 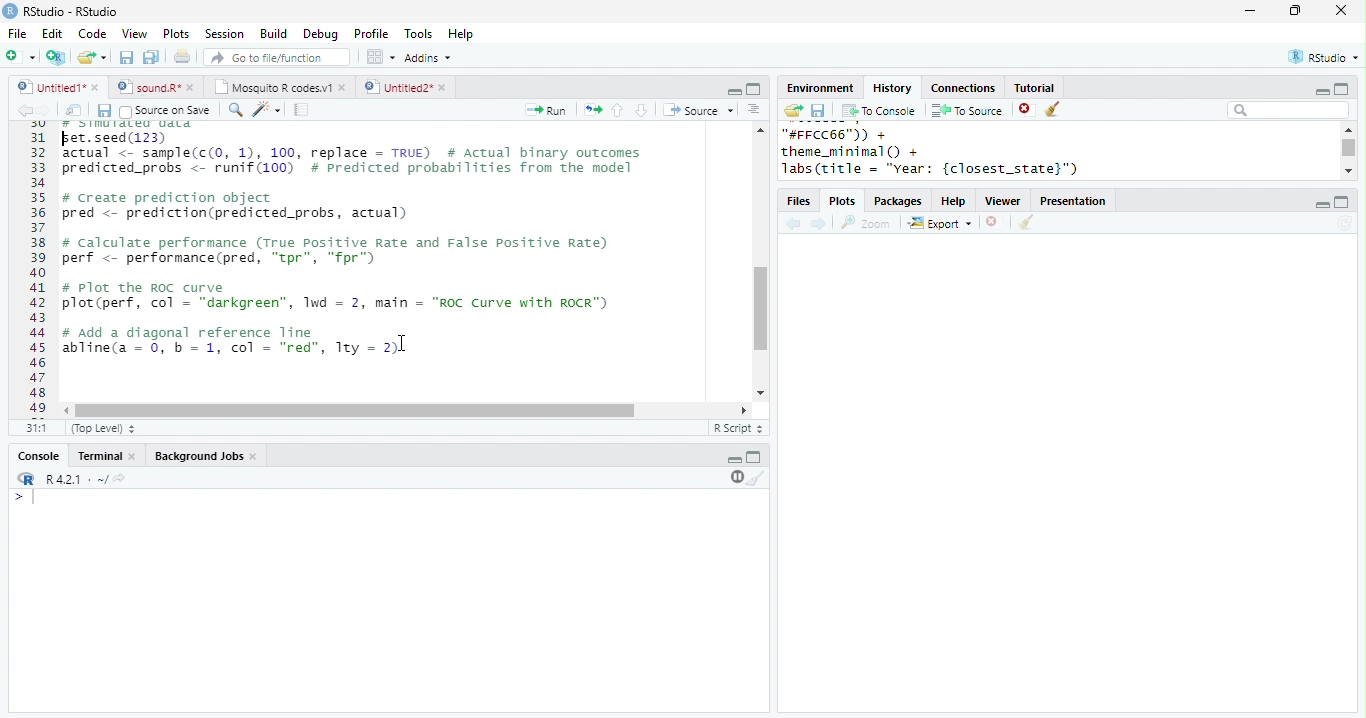 What do you see at coordinates (734, 90) in the screenshot?
I see `minimize` at bounding box center [734, 90].